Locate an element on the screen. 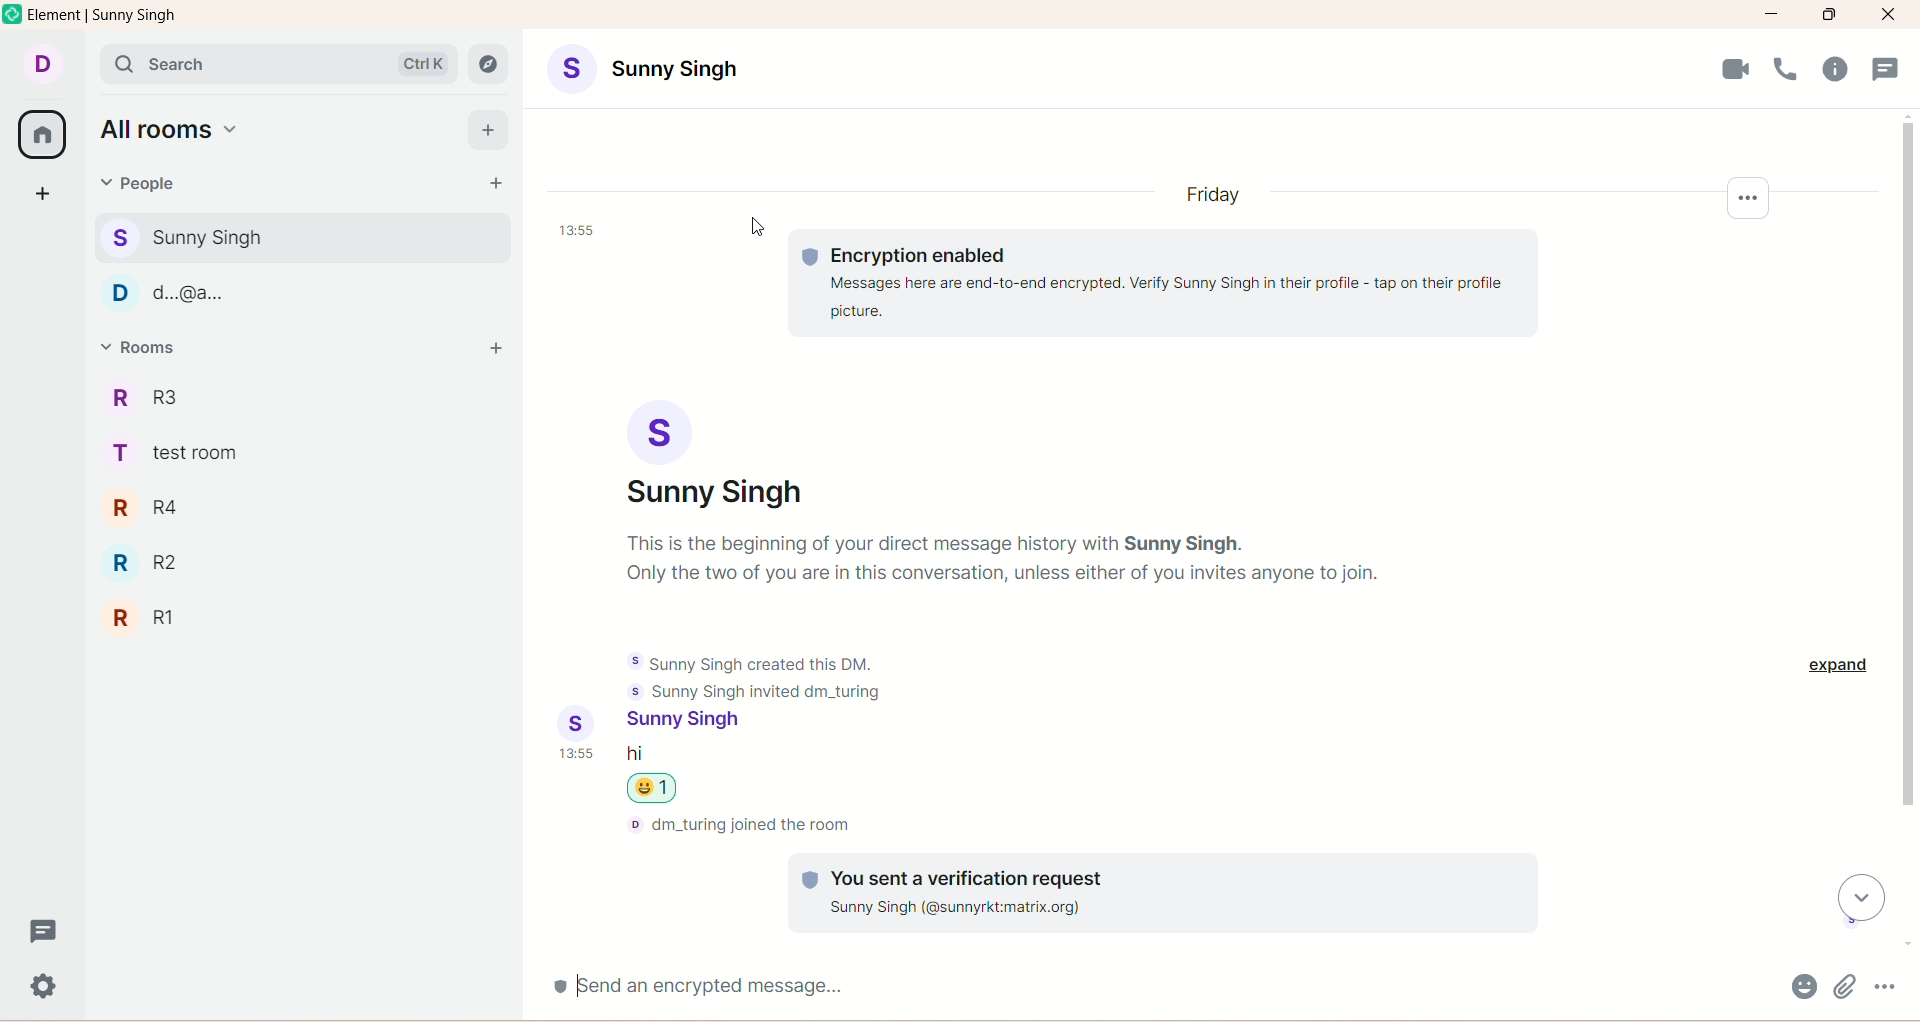  all rooms is located at coordinates (41, 135).